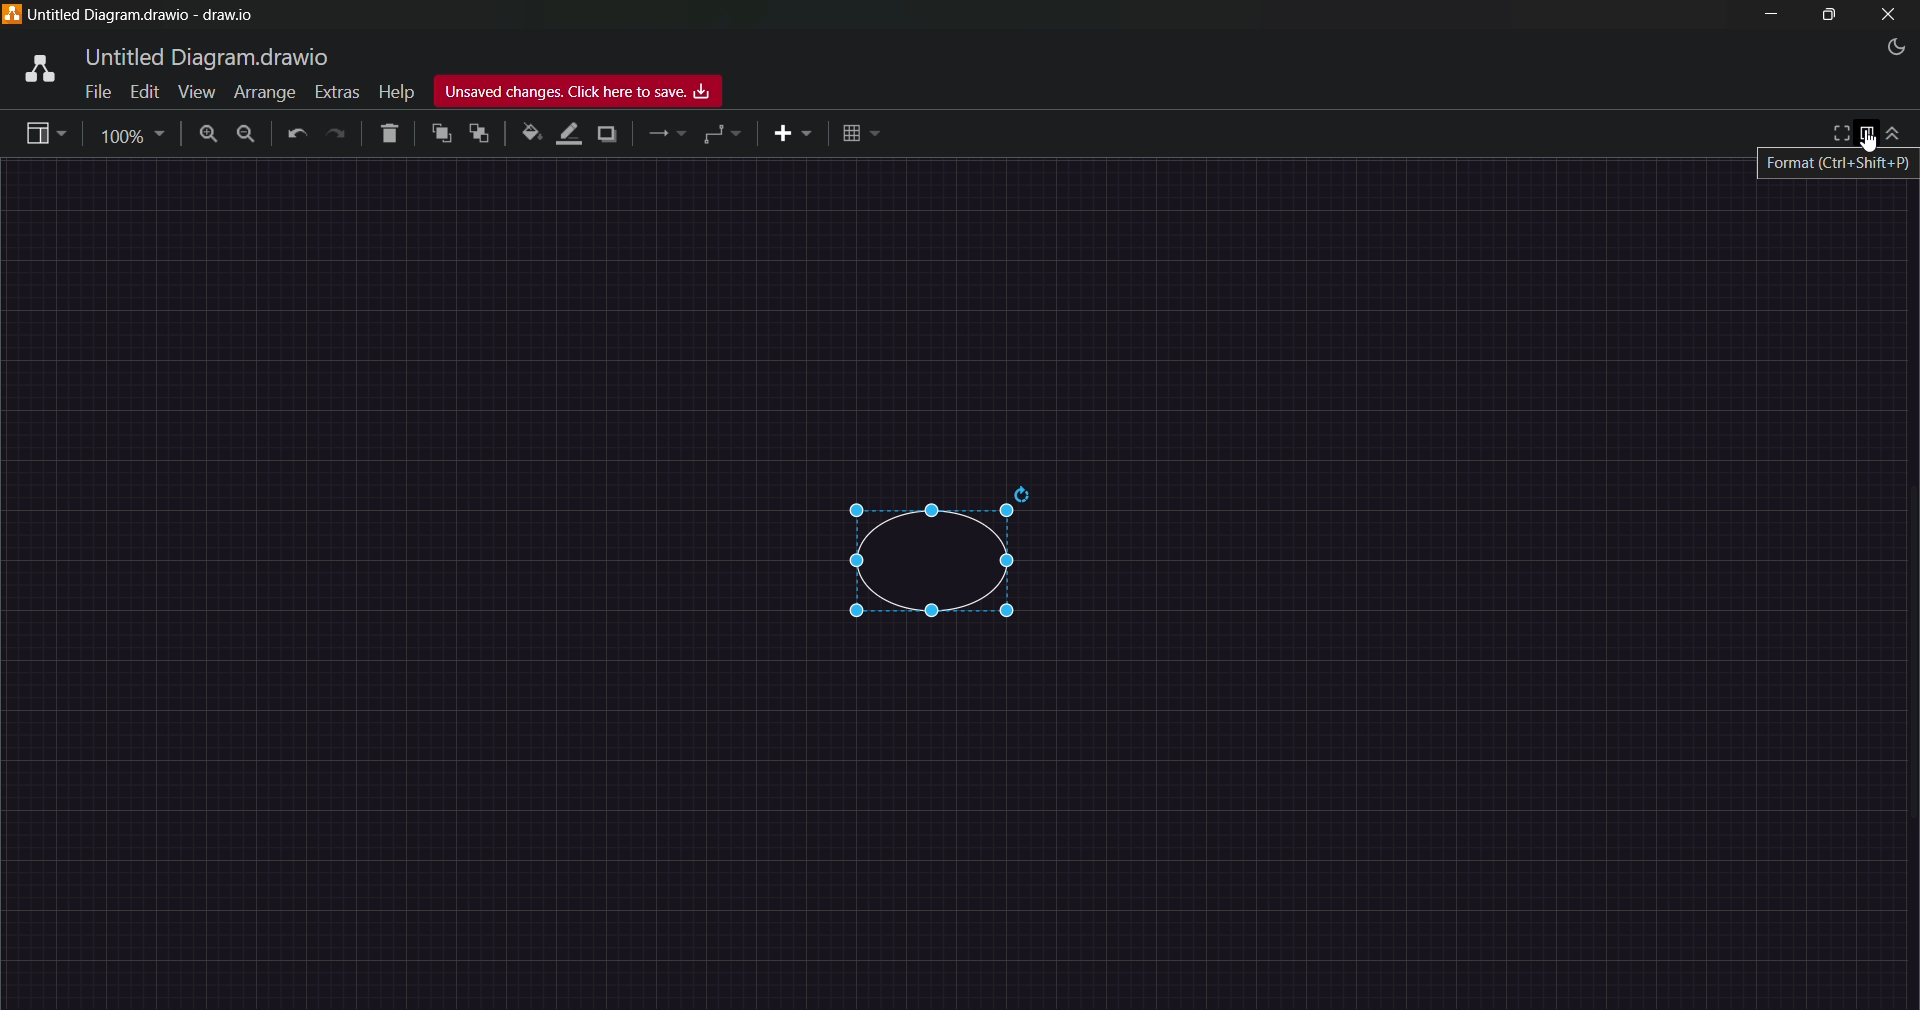 This screenshot has width=1920, height=1010. Describe the element at coordinates (145, 92) in the screenshot. I see `edit` at that location.